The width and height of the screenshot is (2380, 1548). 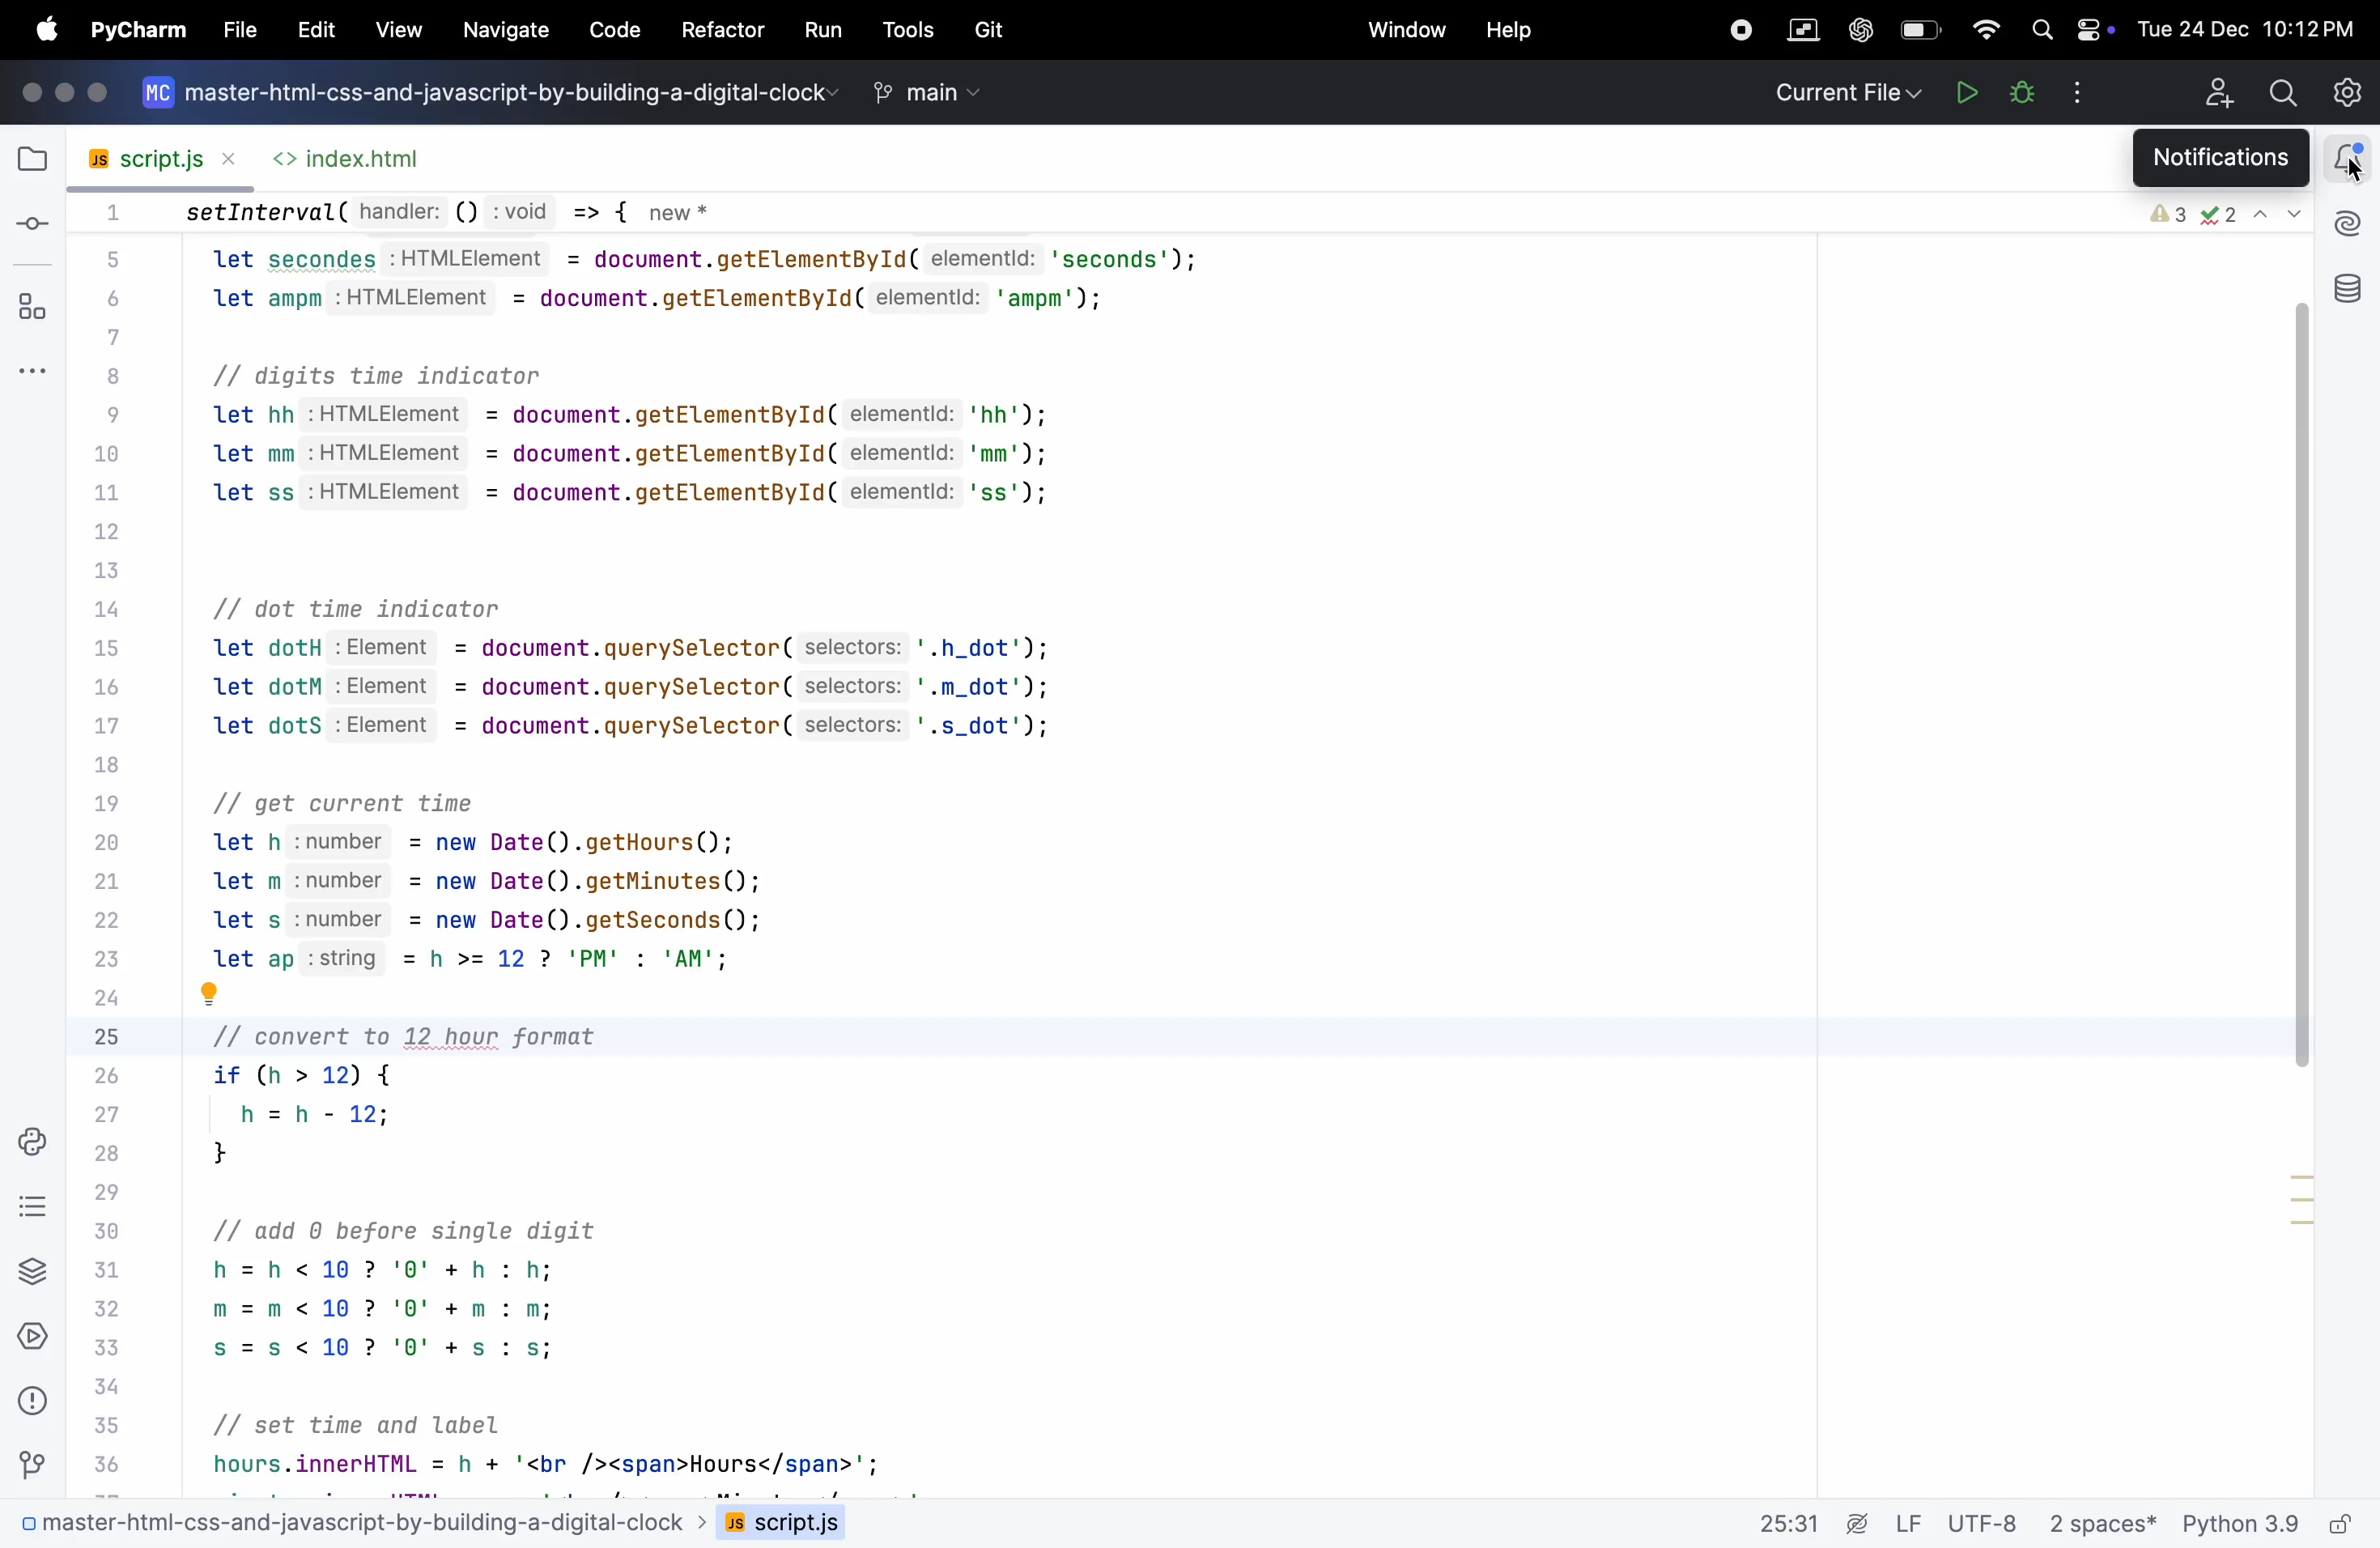 I want to click on Pycharm, so click(x=137, y=32).